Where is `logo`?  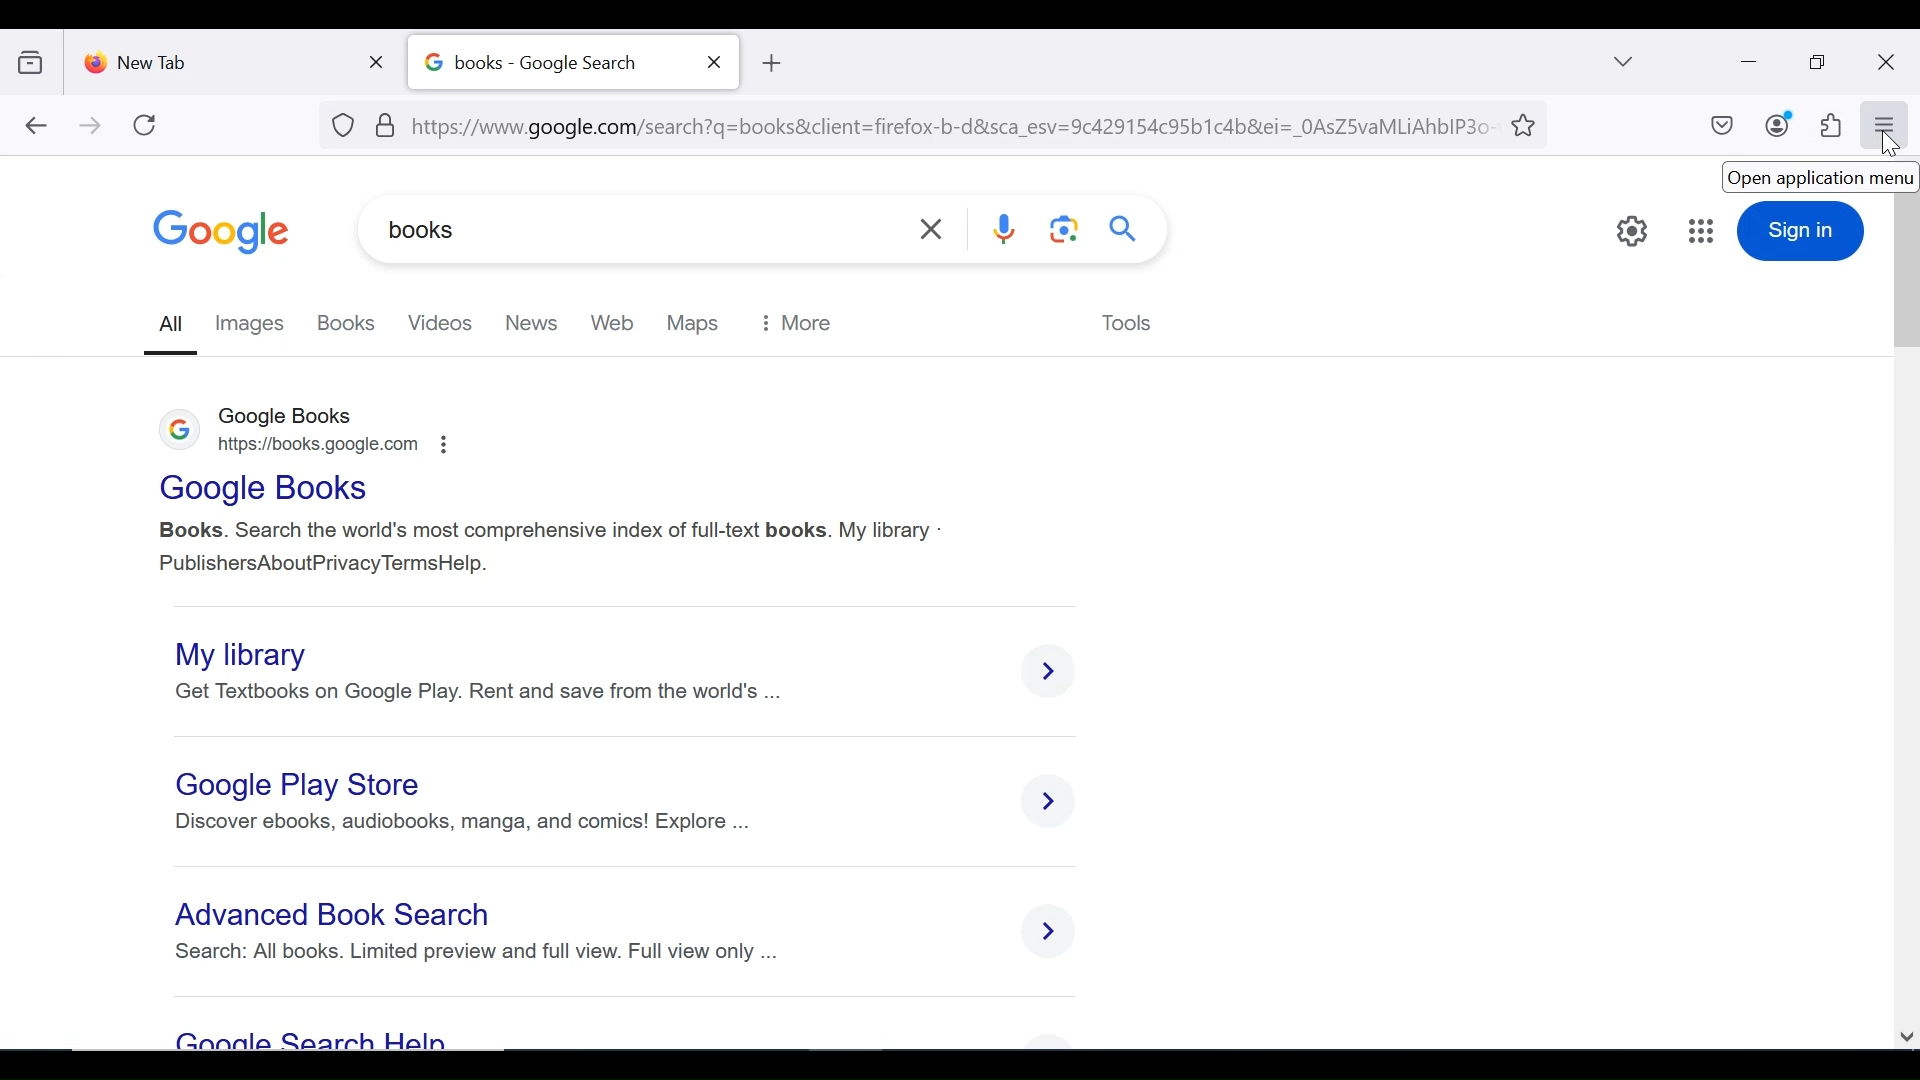
logo is located at coordinates (180, 434).